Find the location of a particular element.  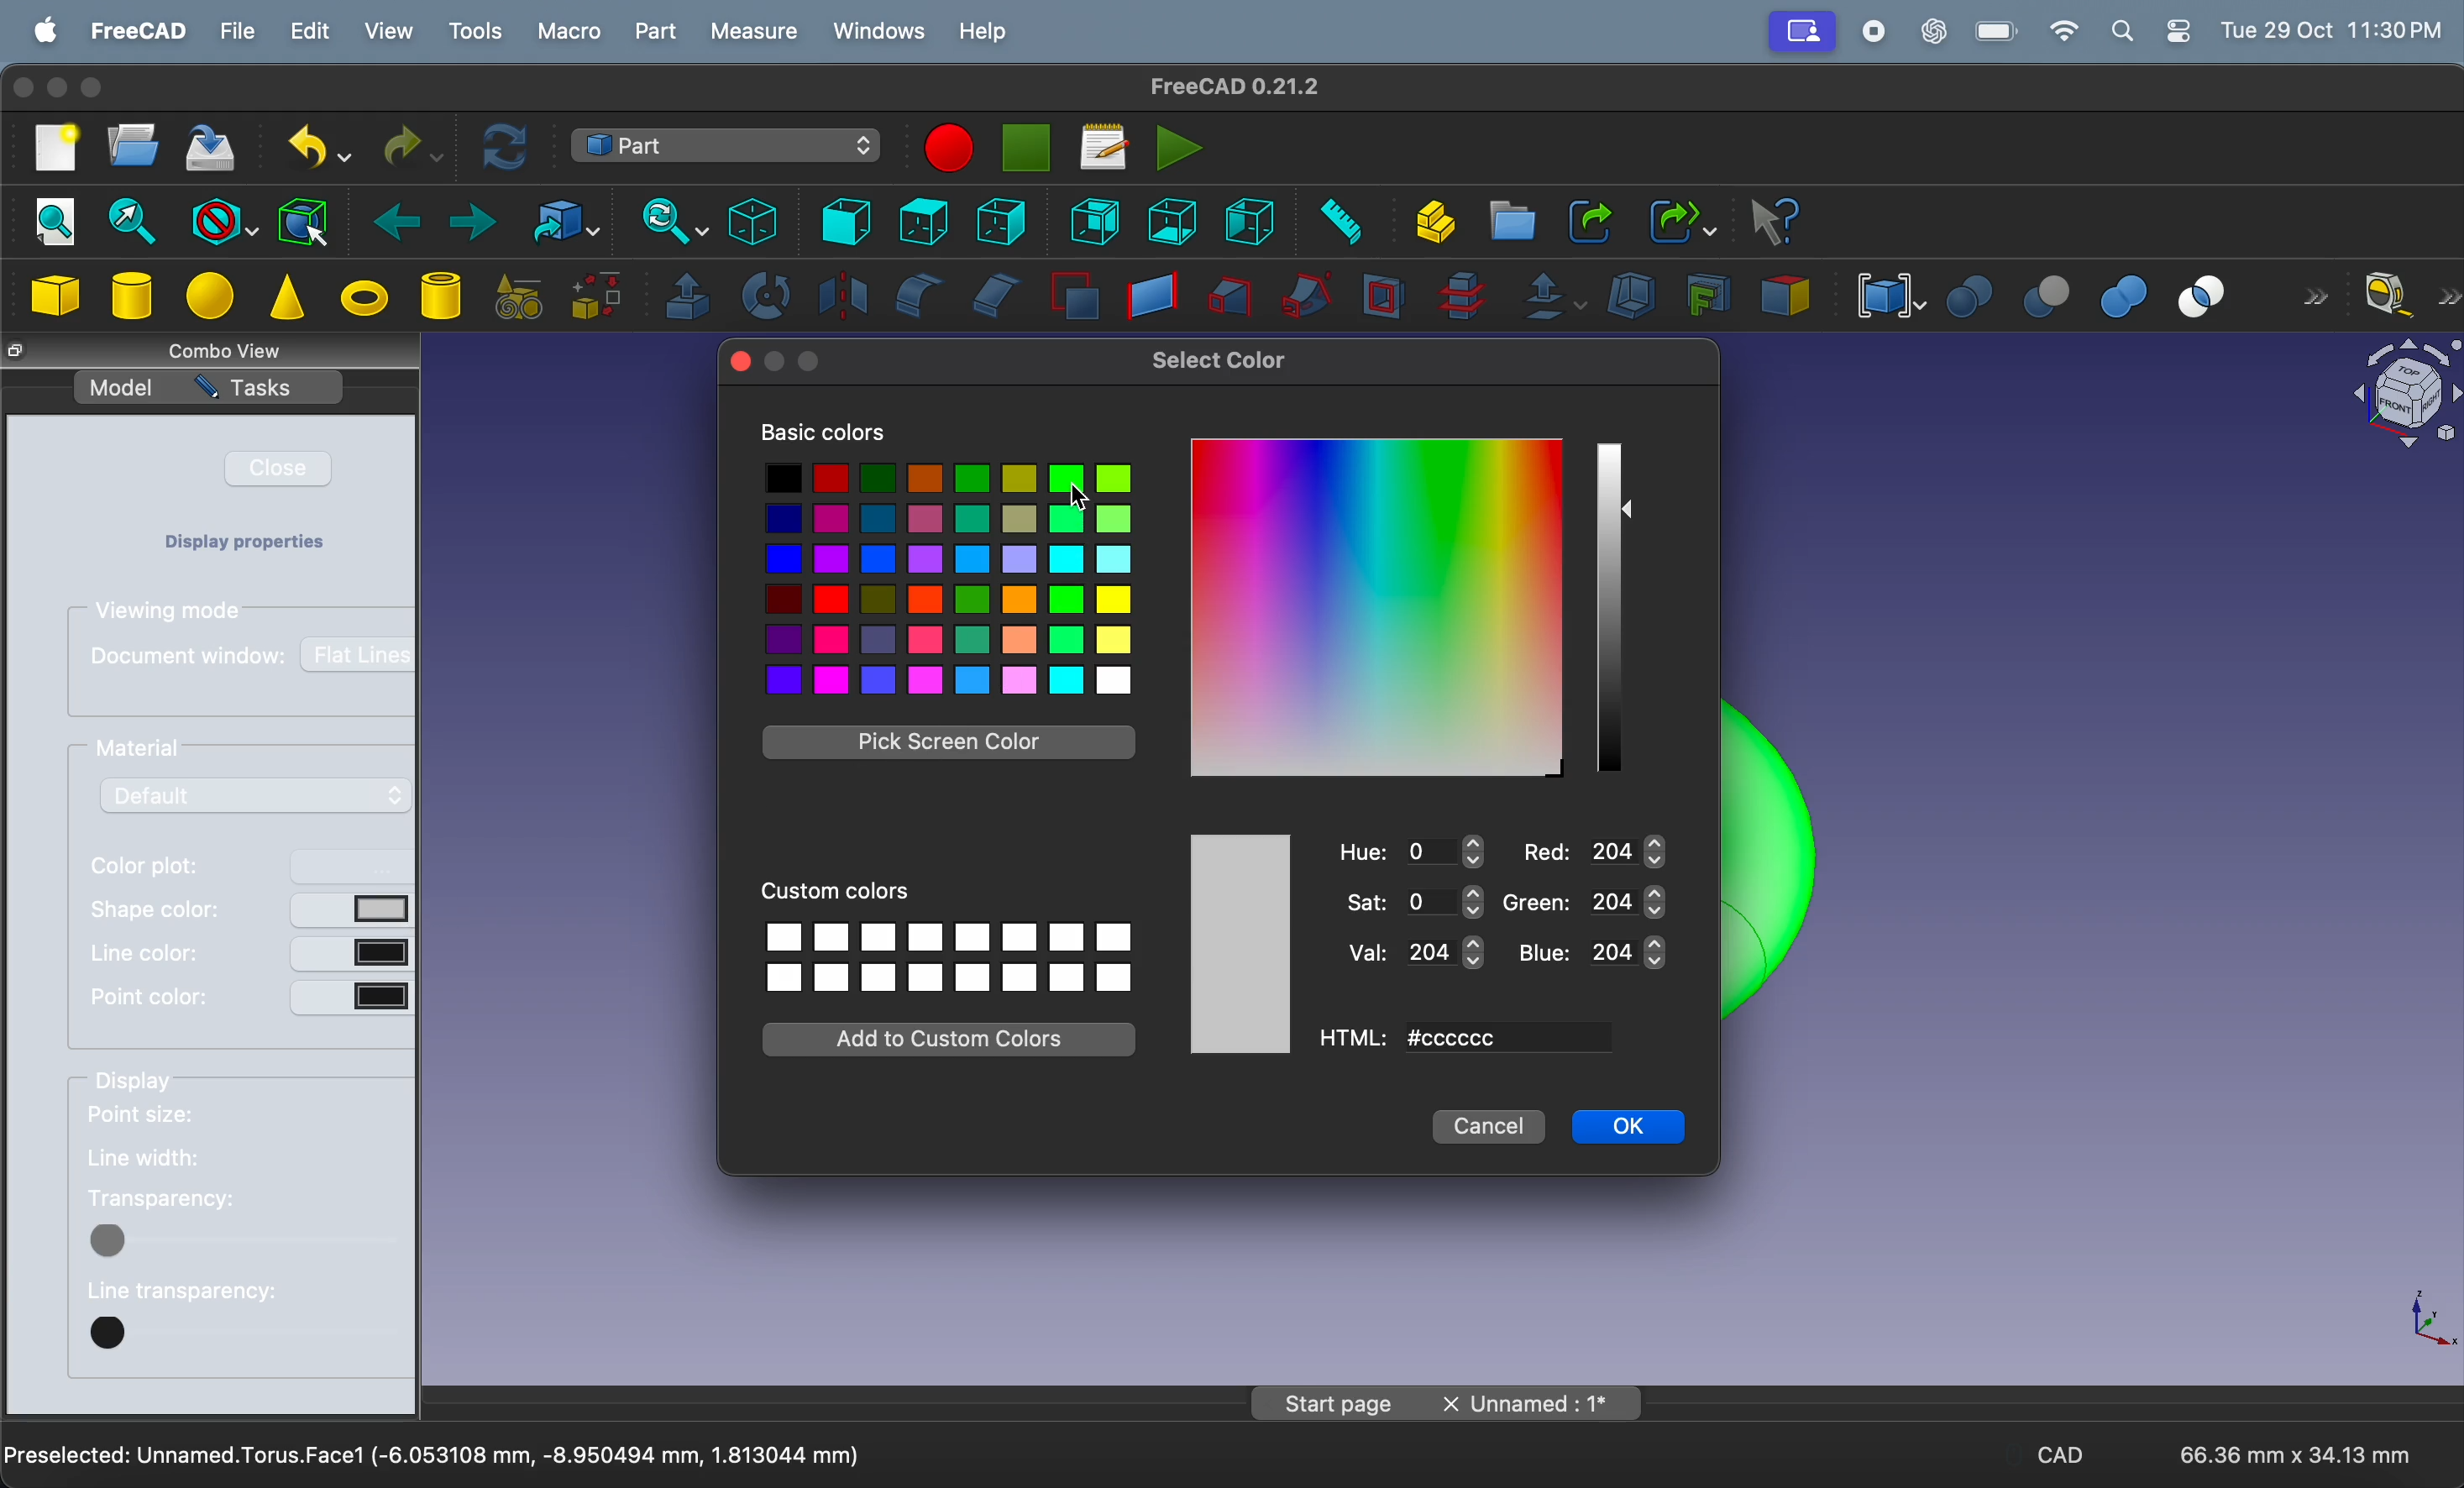

tools is located at coordinates (472, 32).